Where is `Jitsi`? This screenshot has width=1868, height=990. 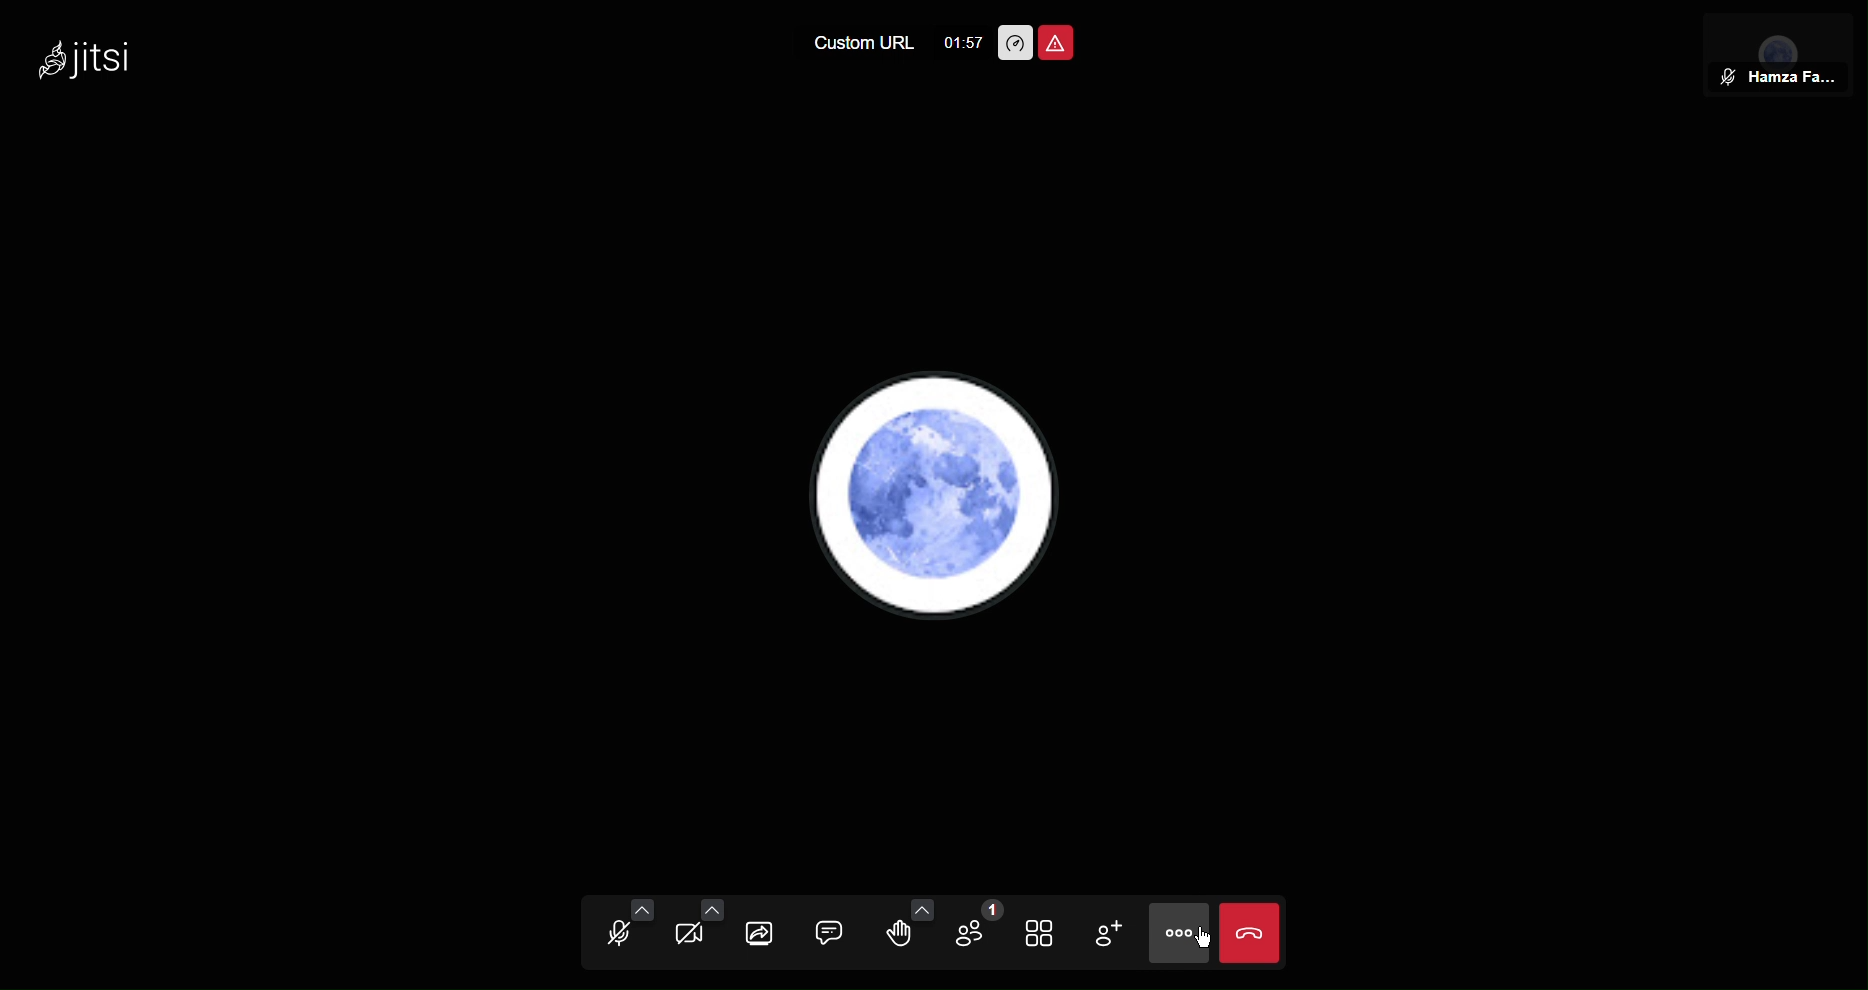 Jitsi is located at coordinates (94, 59).